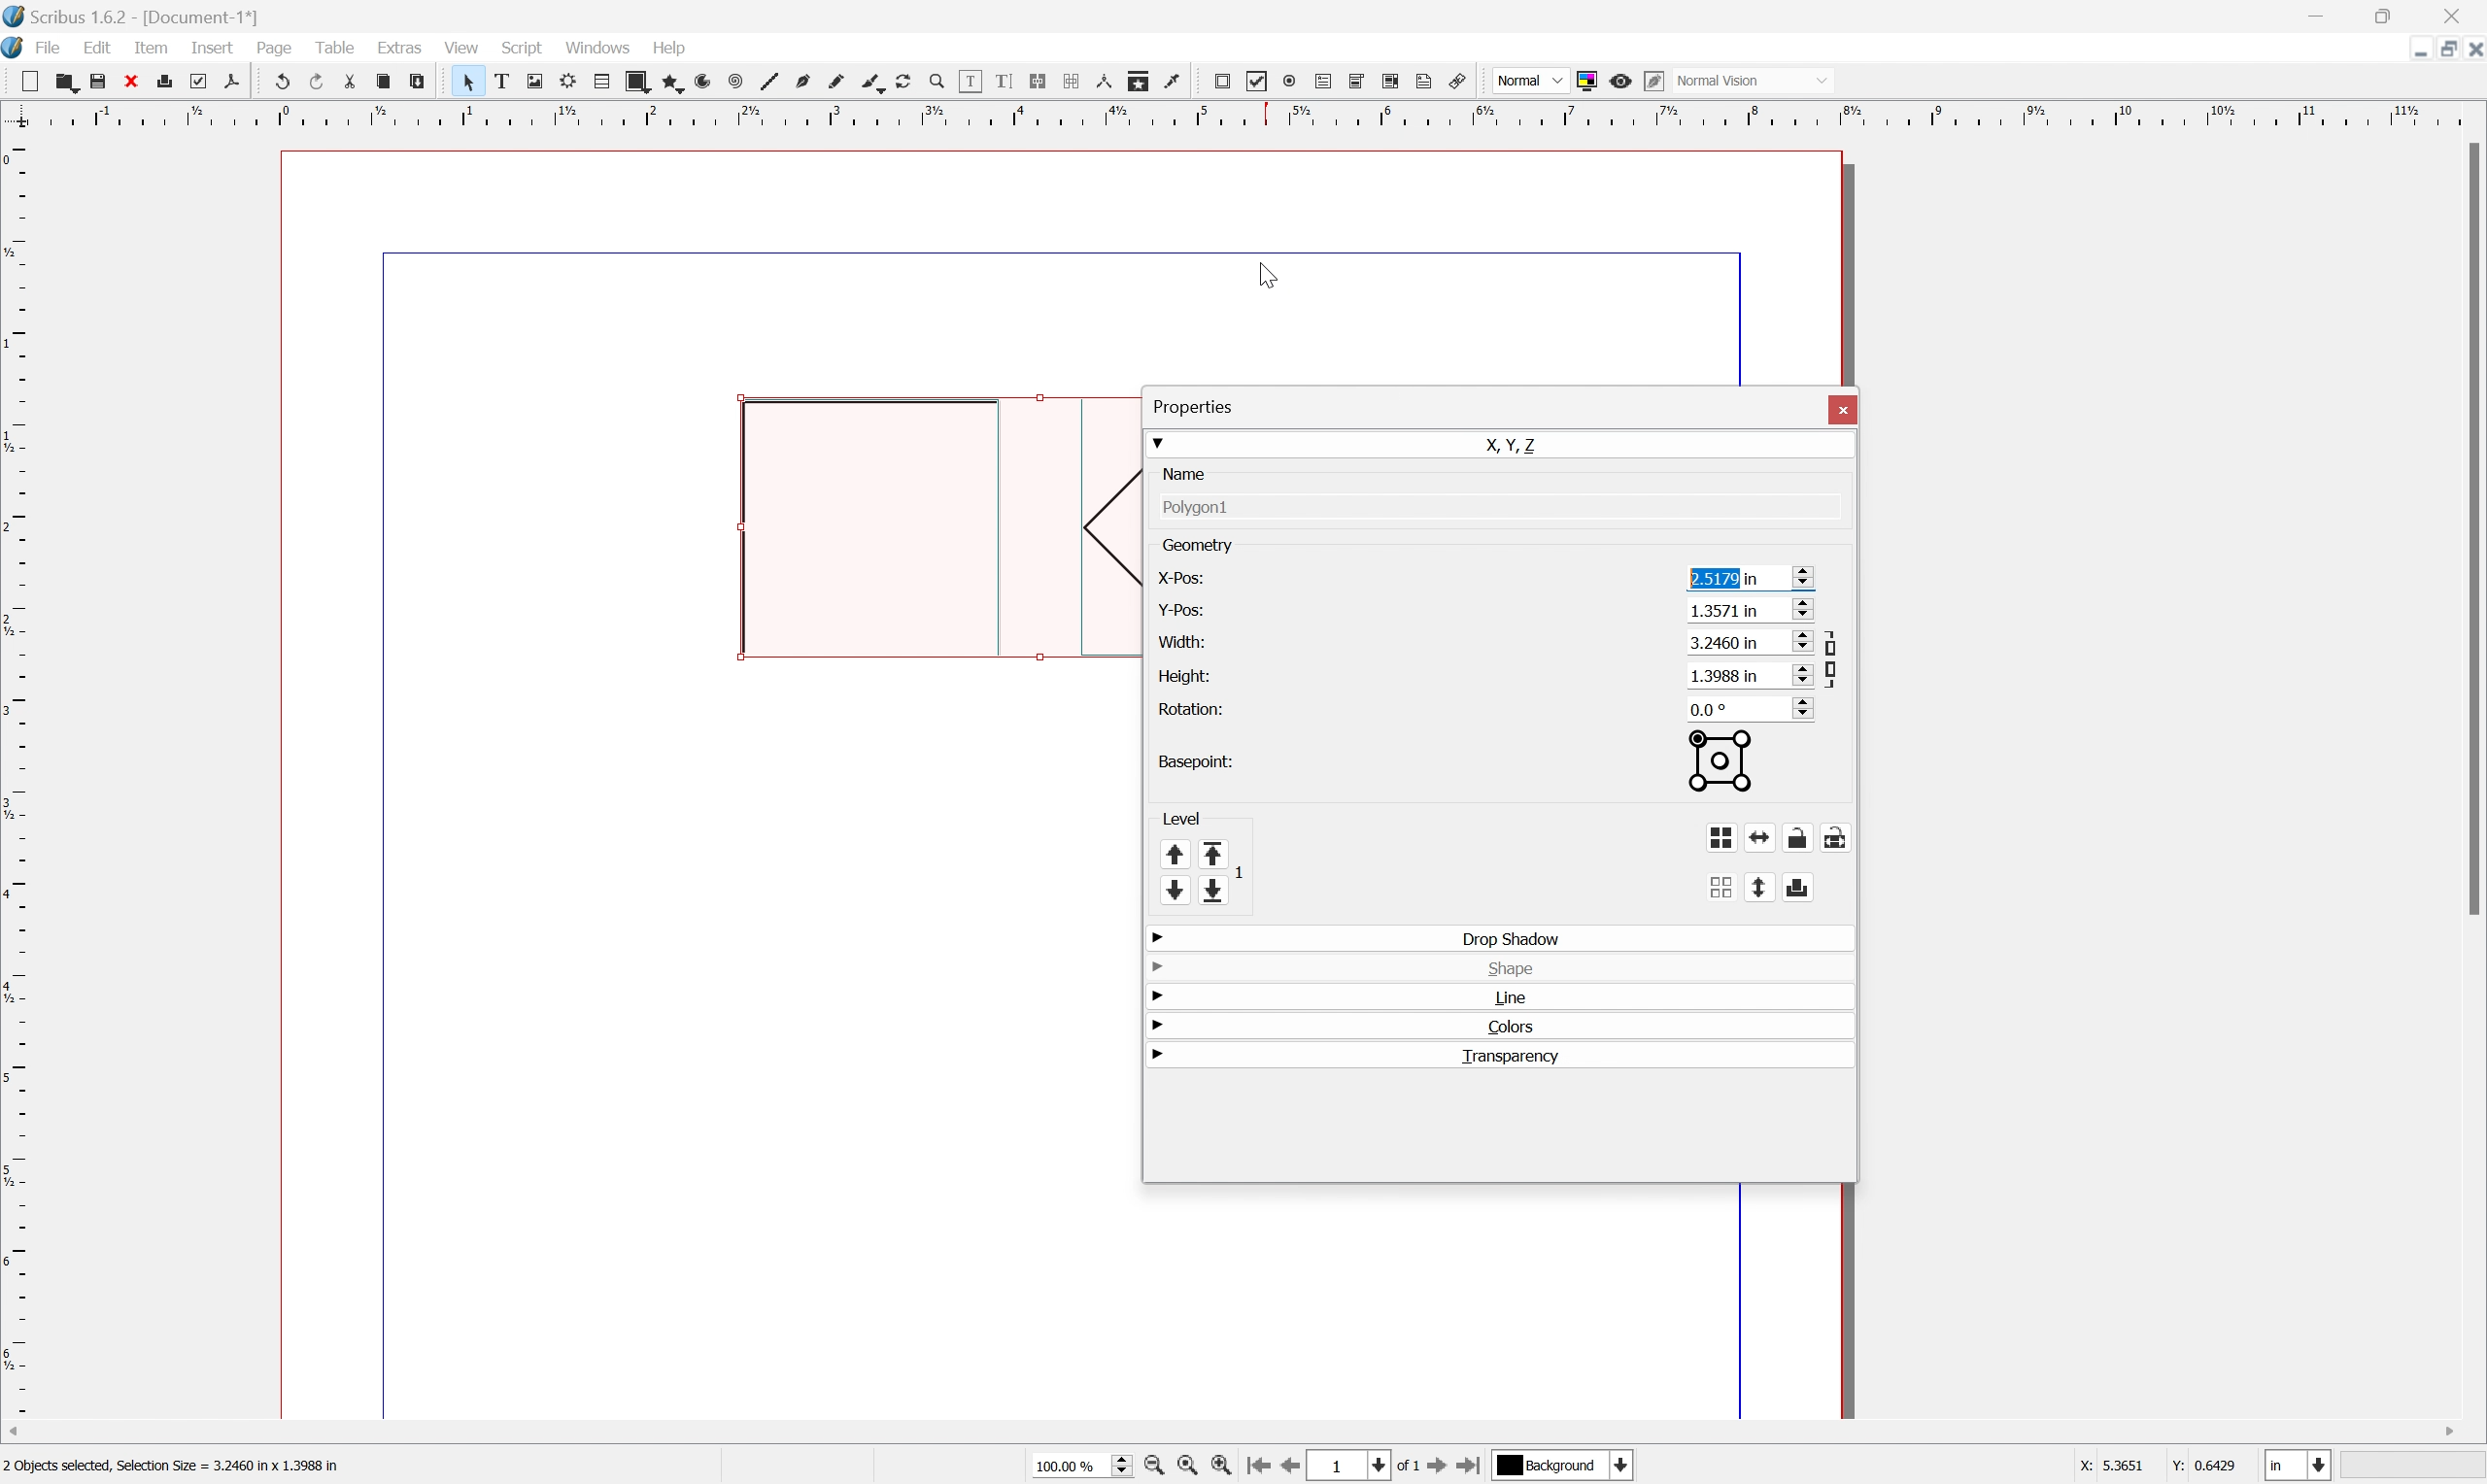 This screenshot has width=2487, height=1484. What do you see at coordinates (967, 81) in the screenshot?
I see `edit contents of frame` at bounding box center [967, 81].